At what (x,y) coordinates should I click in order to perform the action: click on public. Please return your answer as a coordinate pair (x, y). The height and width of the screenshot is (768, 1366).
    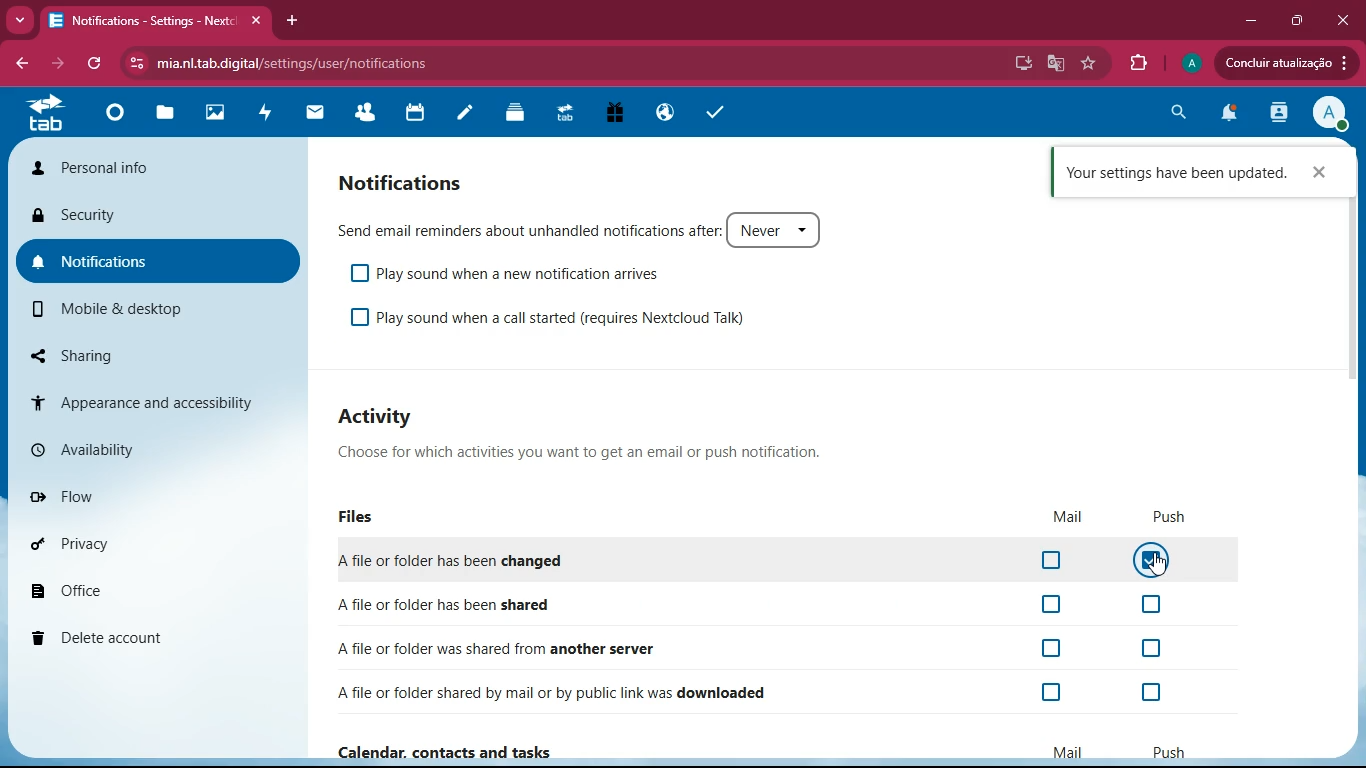
    Looking at the image, I should click on (668, 112).